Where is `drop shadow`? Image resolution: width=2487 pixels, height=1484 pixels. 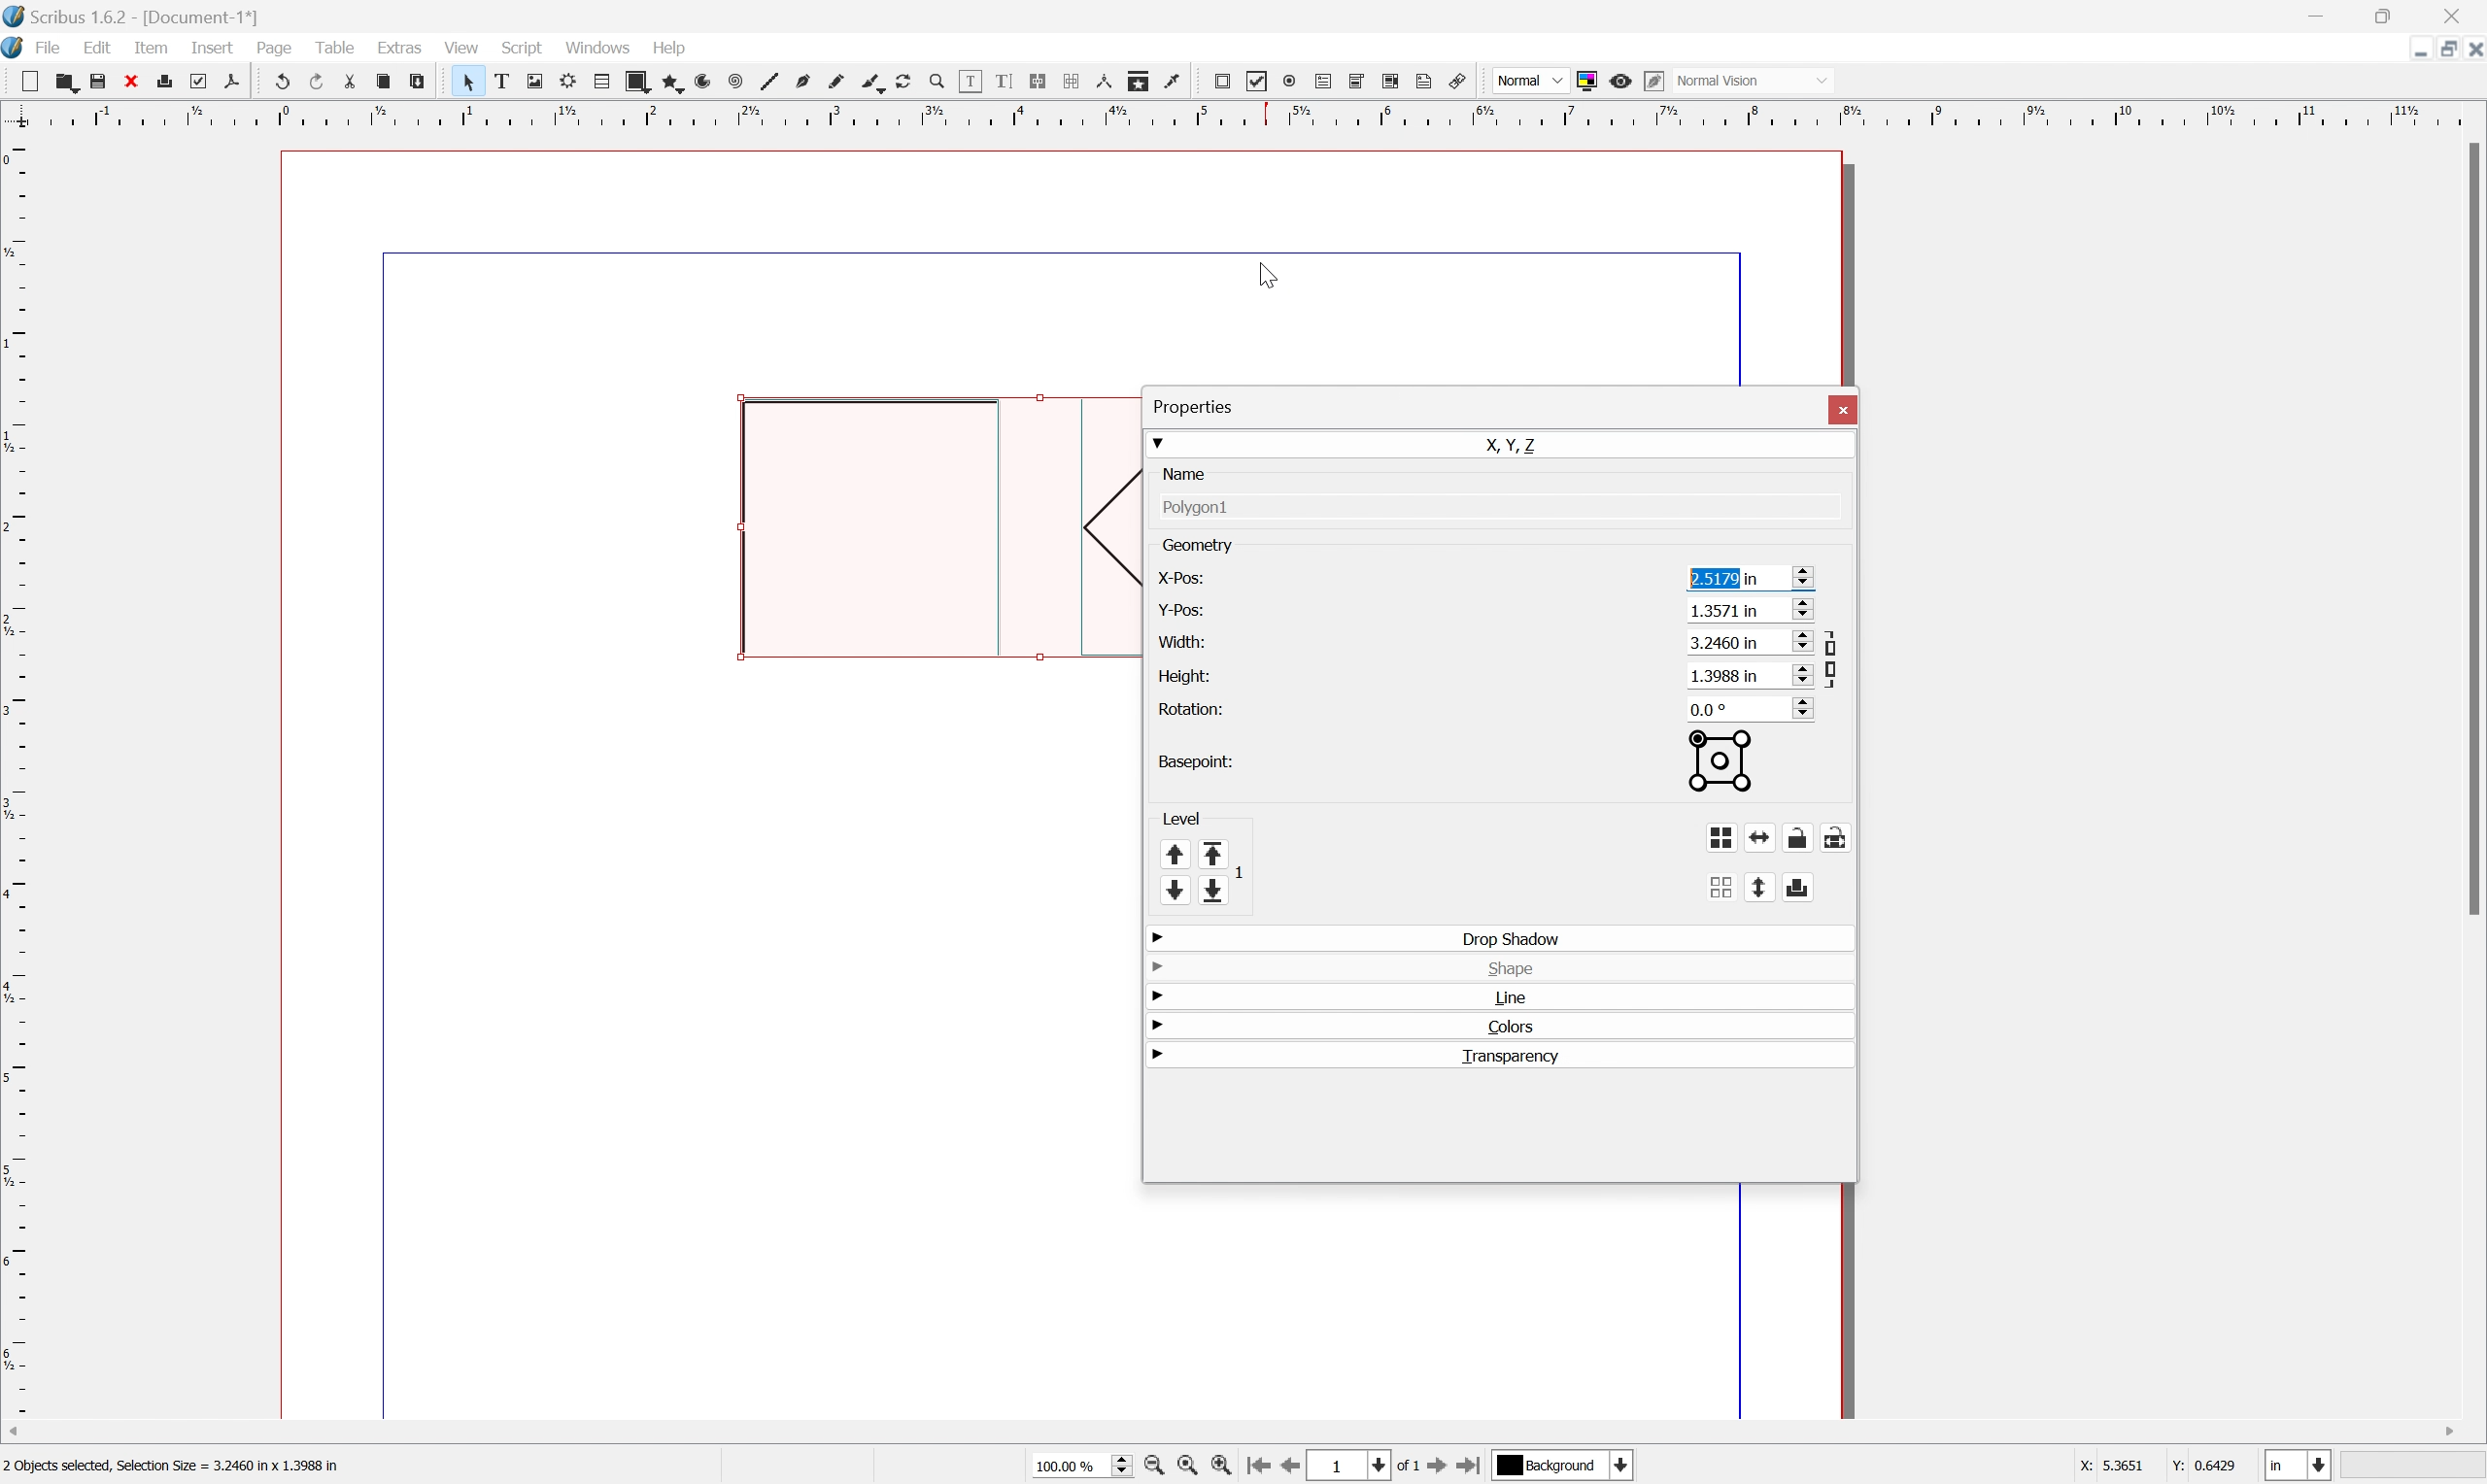 drop shadow is located at coordinates (1511, 936).